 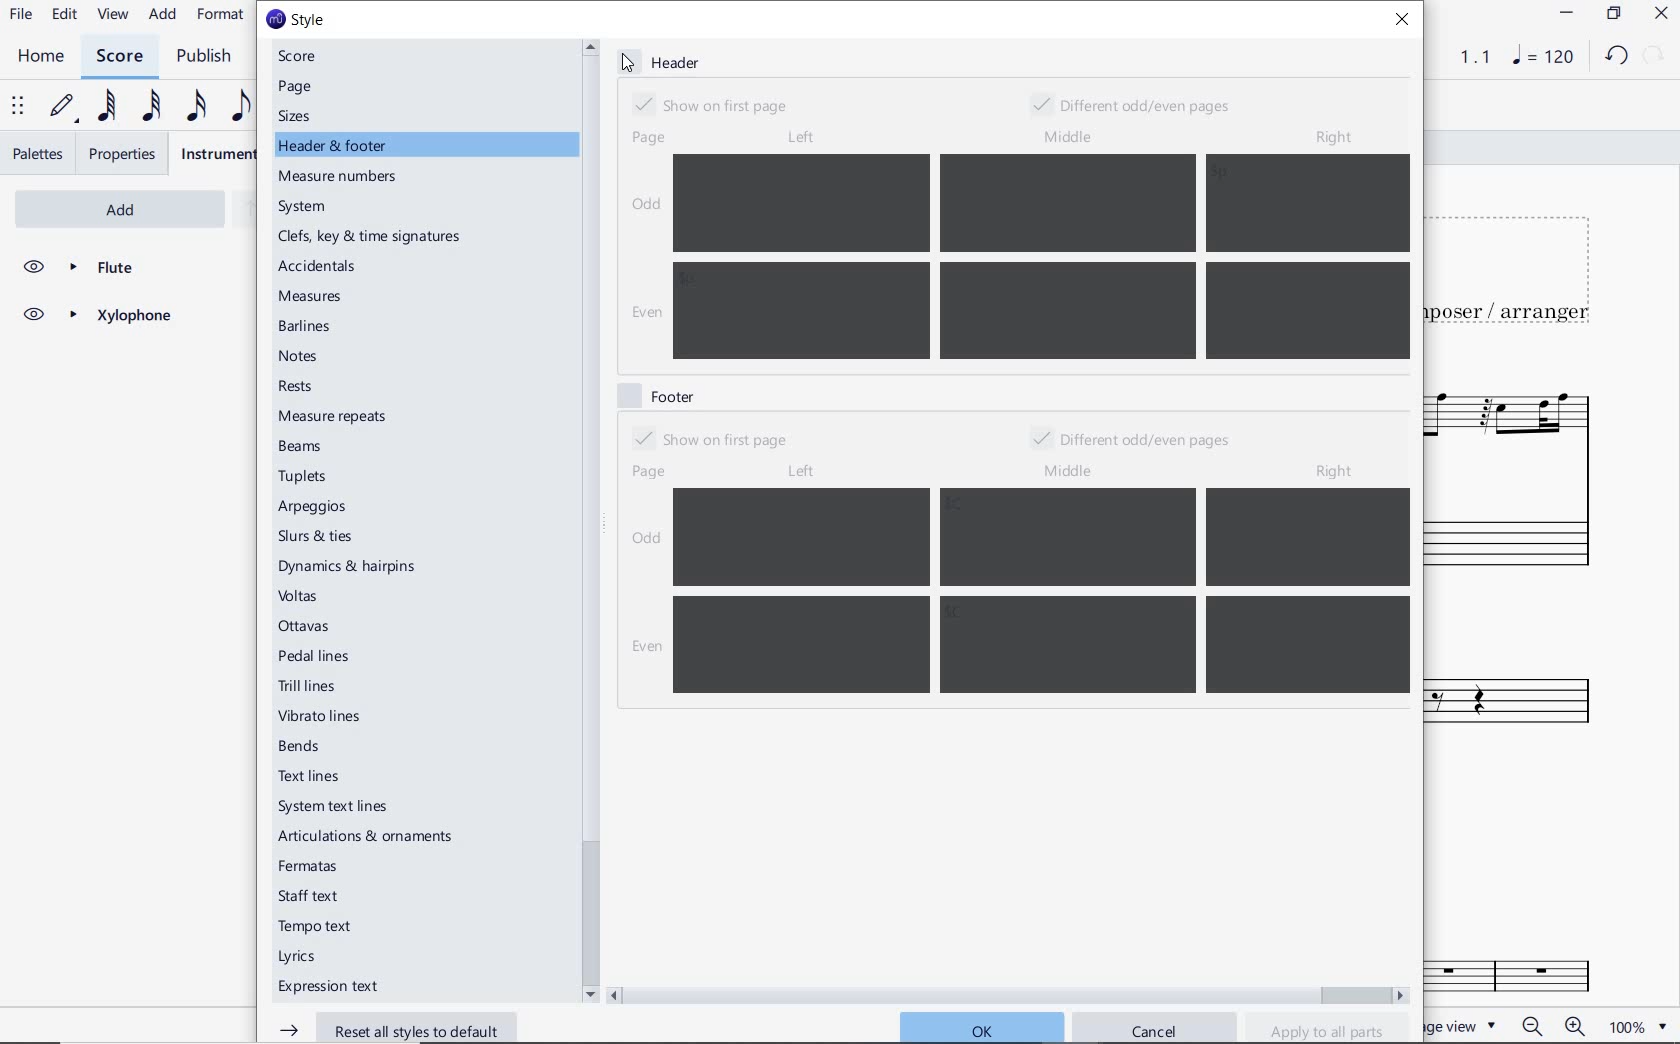 I want to click on left, so click(x=800, y=472).